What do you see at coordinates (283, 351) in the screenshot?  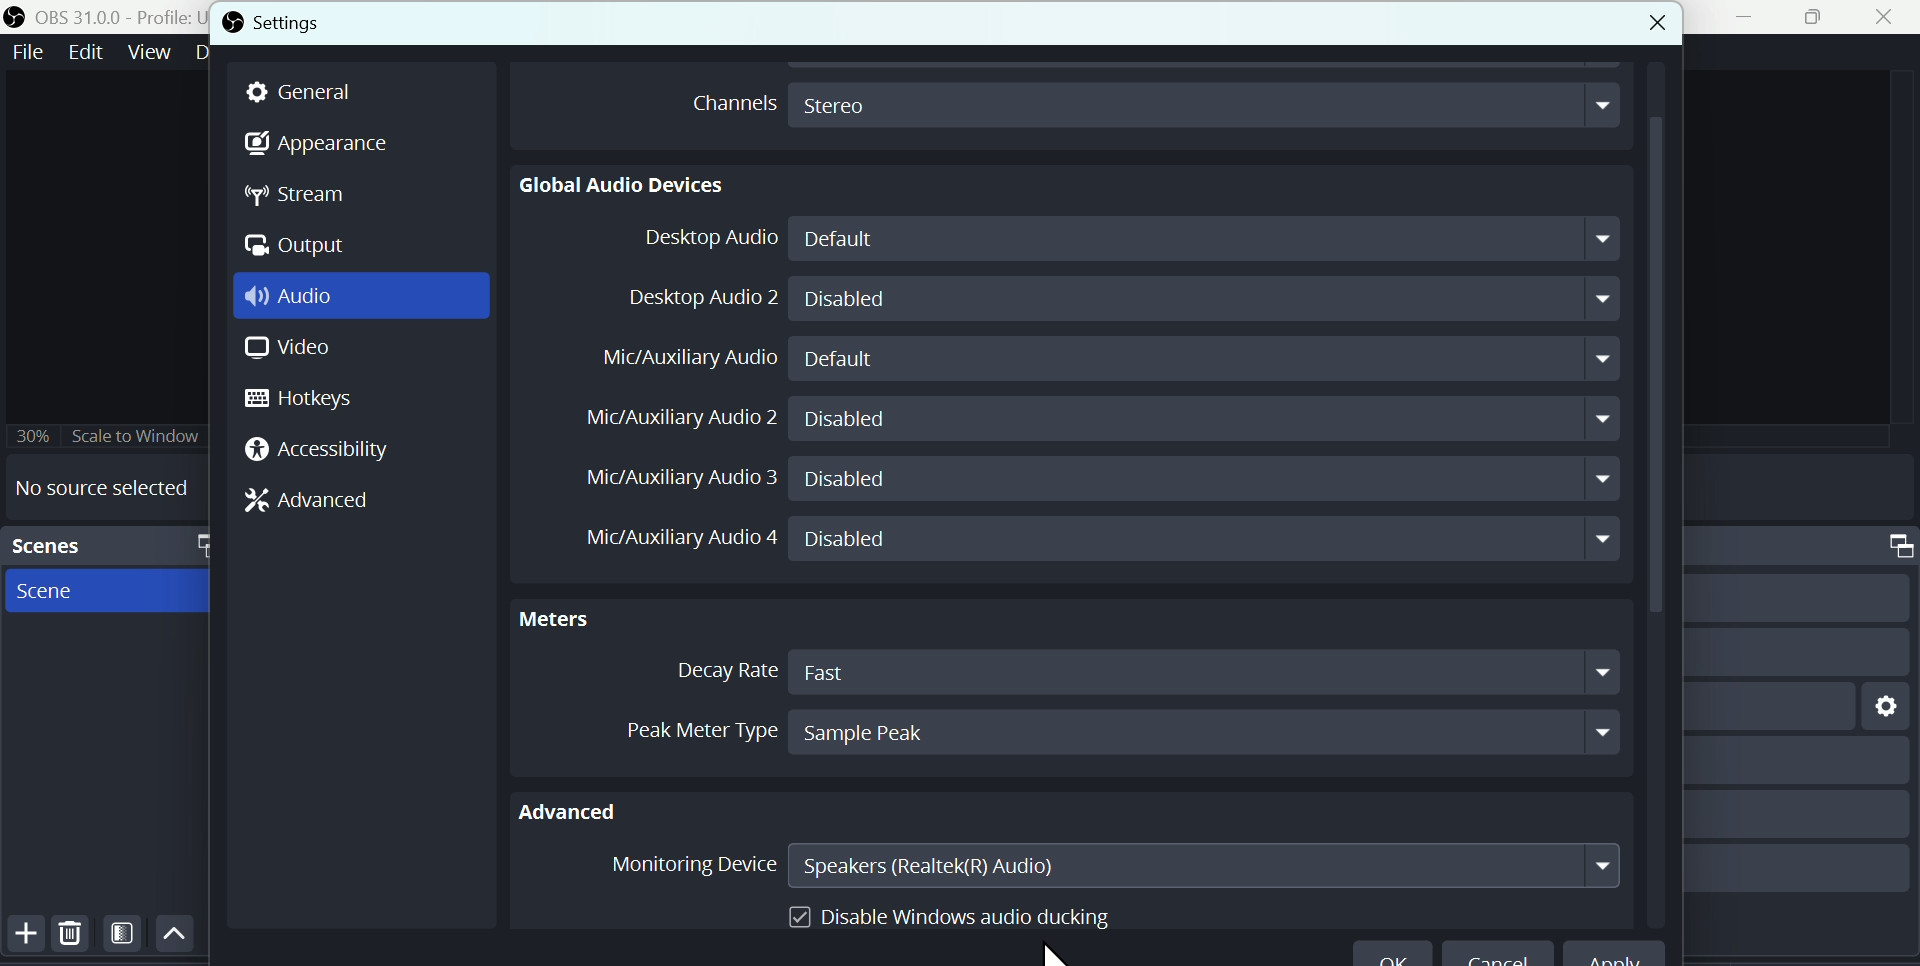 I see `Video` at bounding box center [283, 351].